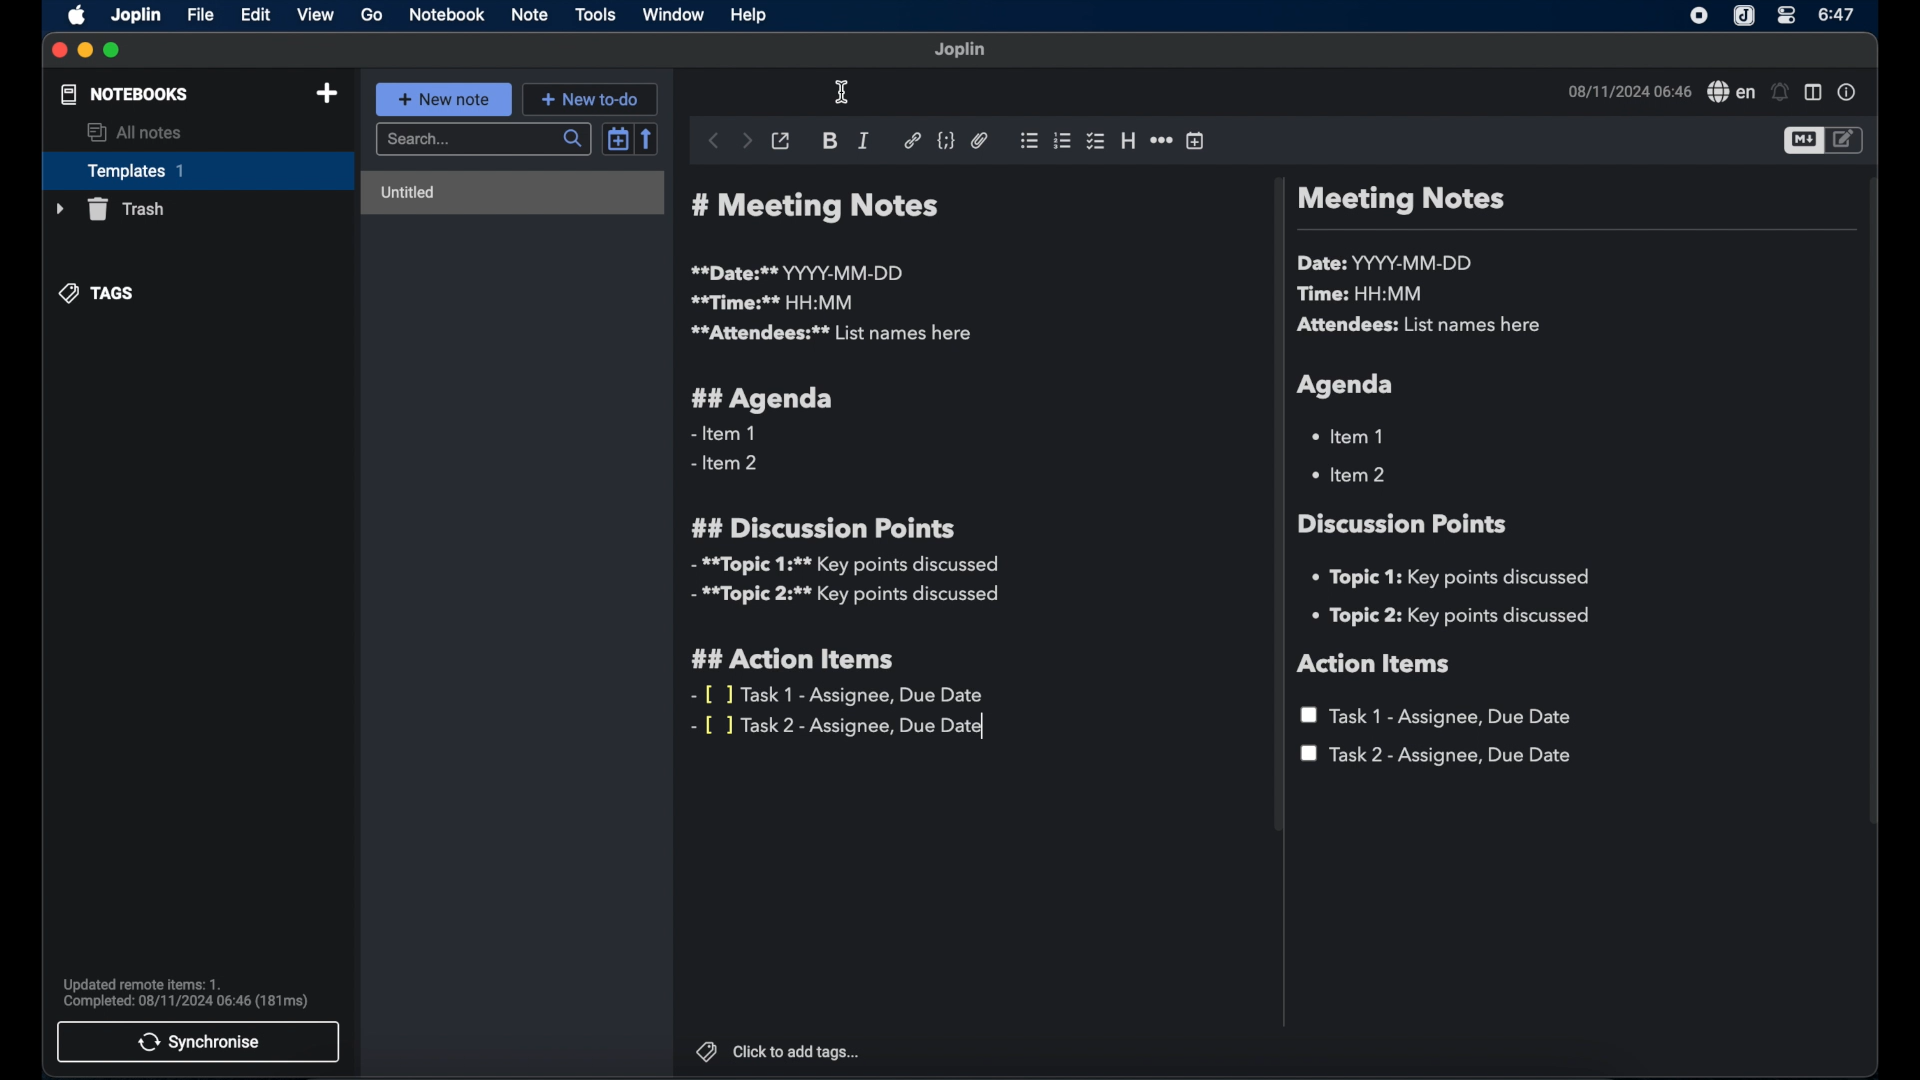 This screenshot has width=1920, height=1080. What do you see at coordinates (722, 434) in the screenshot?
I see `- item 1` at bounding box center [722, 434].